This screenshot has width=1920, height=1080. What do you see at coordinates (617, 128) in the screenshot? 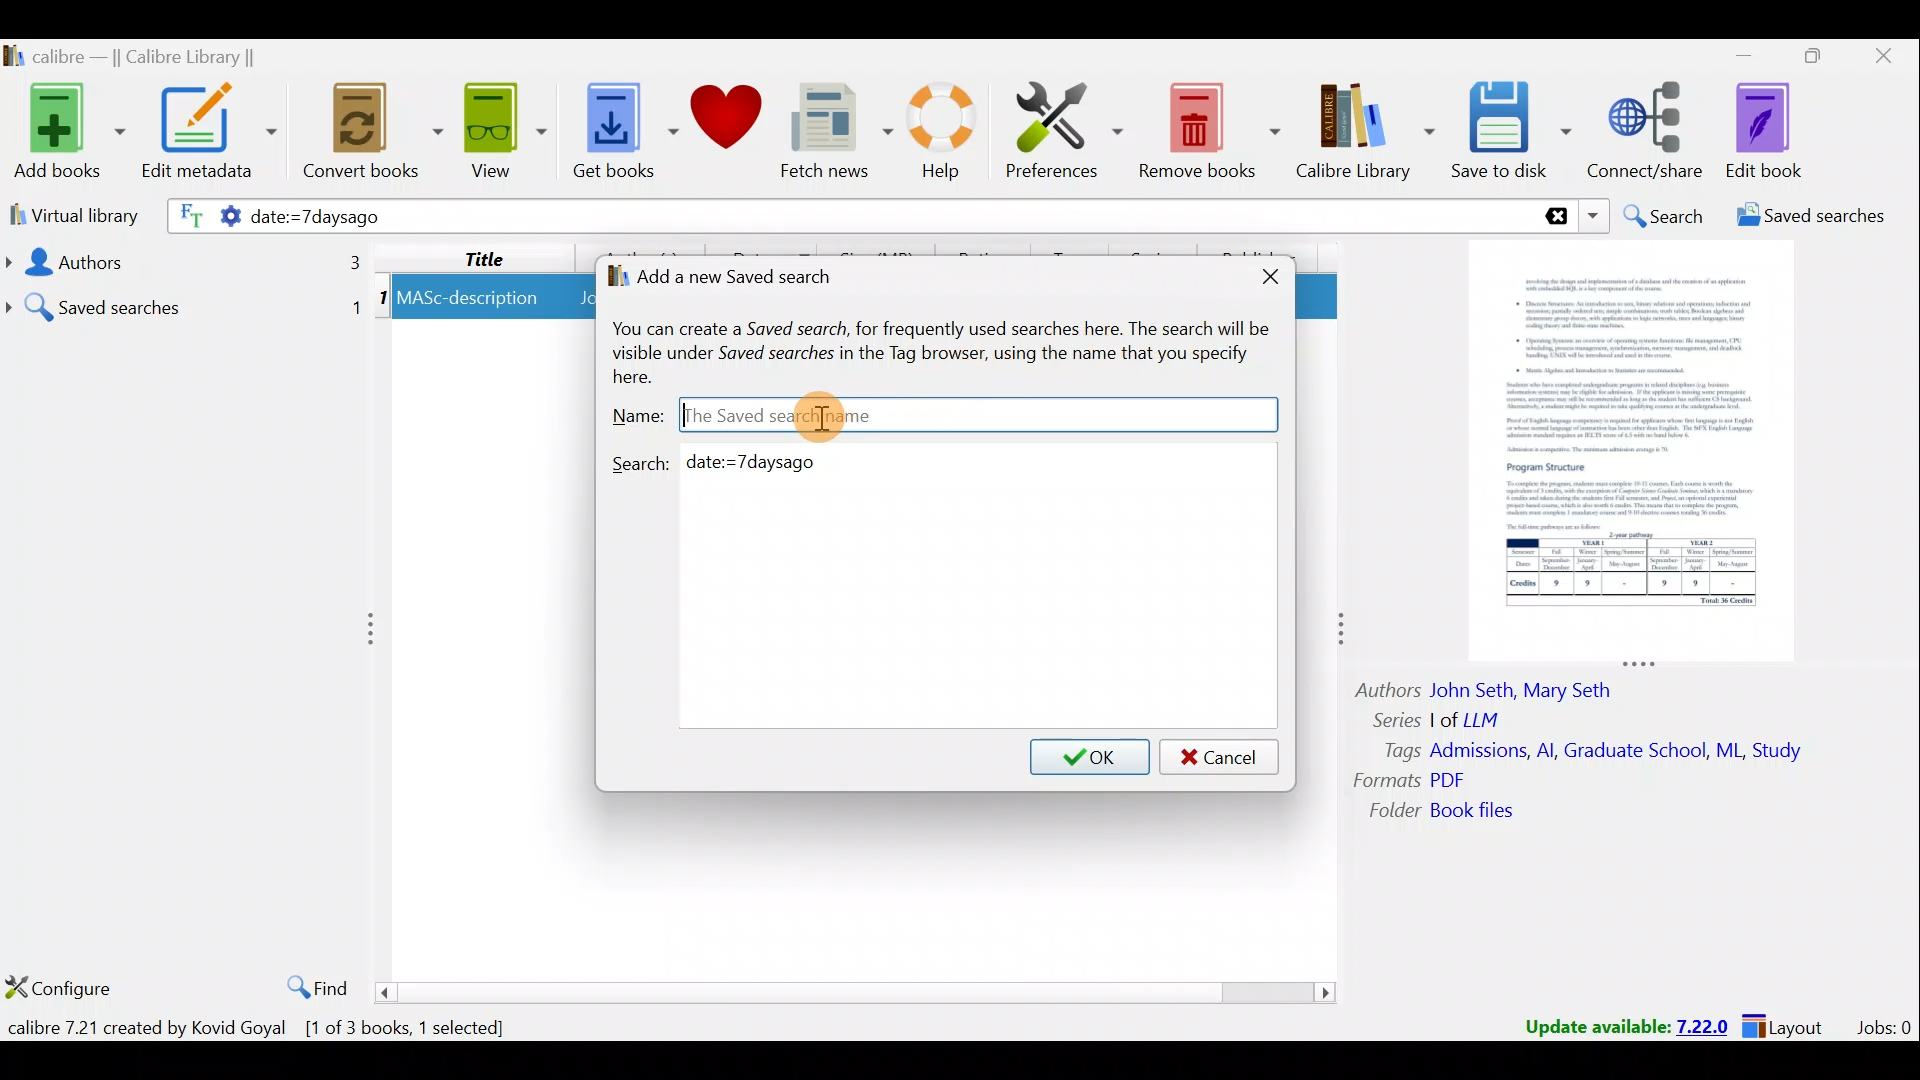
I see `Get books` at bounding box center [617, 128].